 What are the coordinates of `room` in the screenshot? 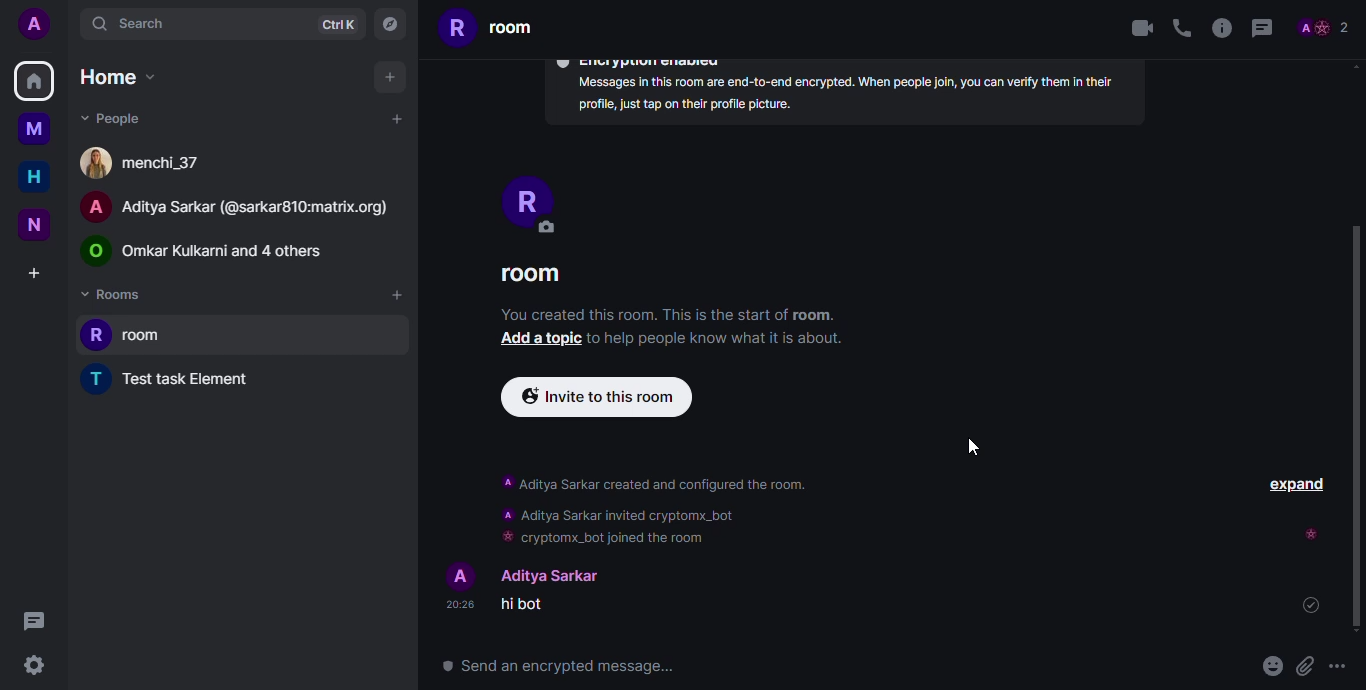 It's located at (504, 30).